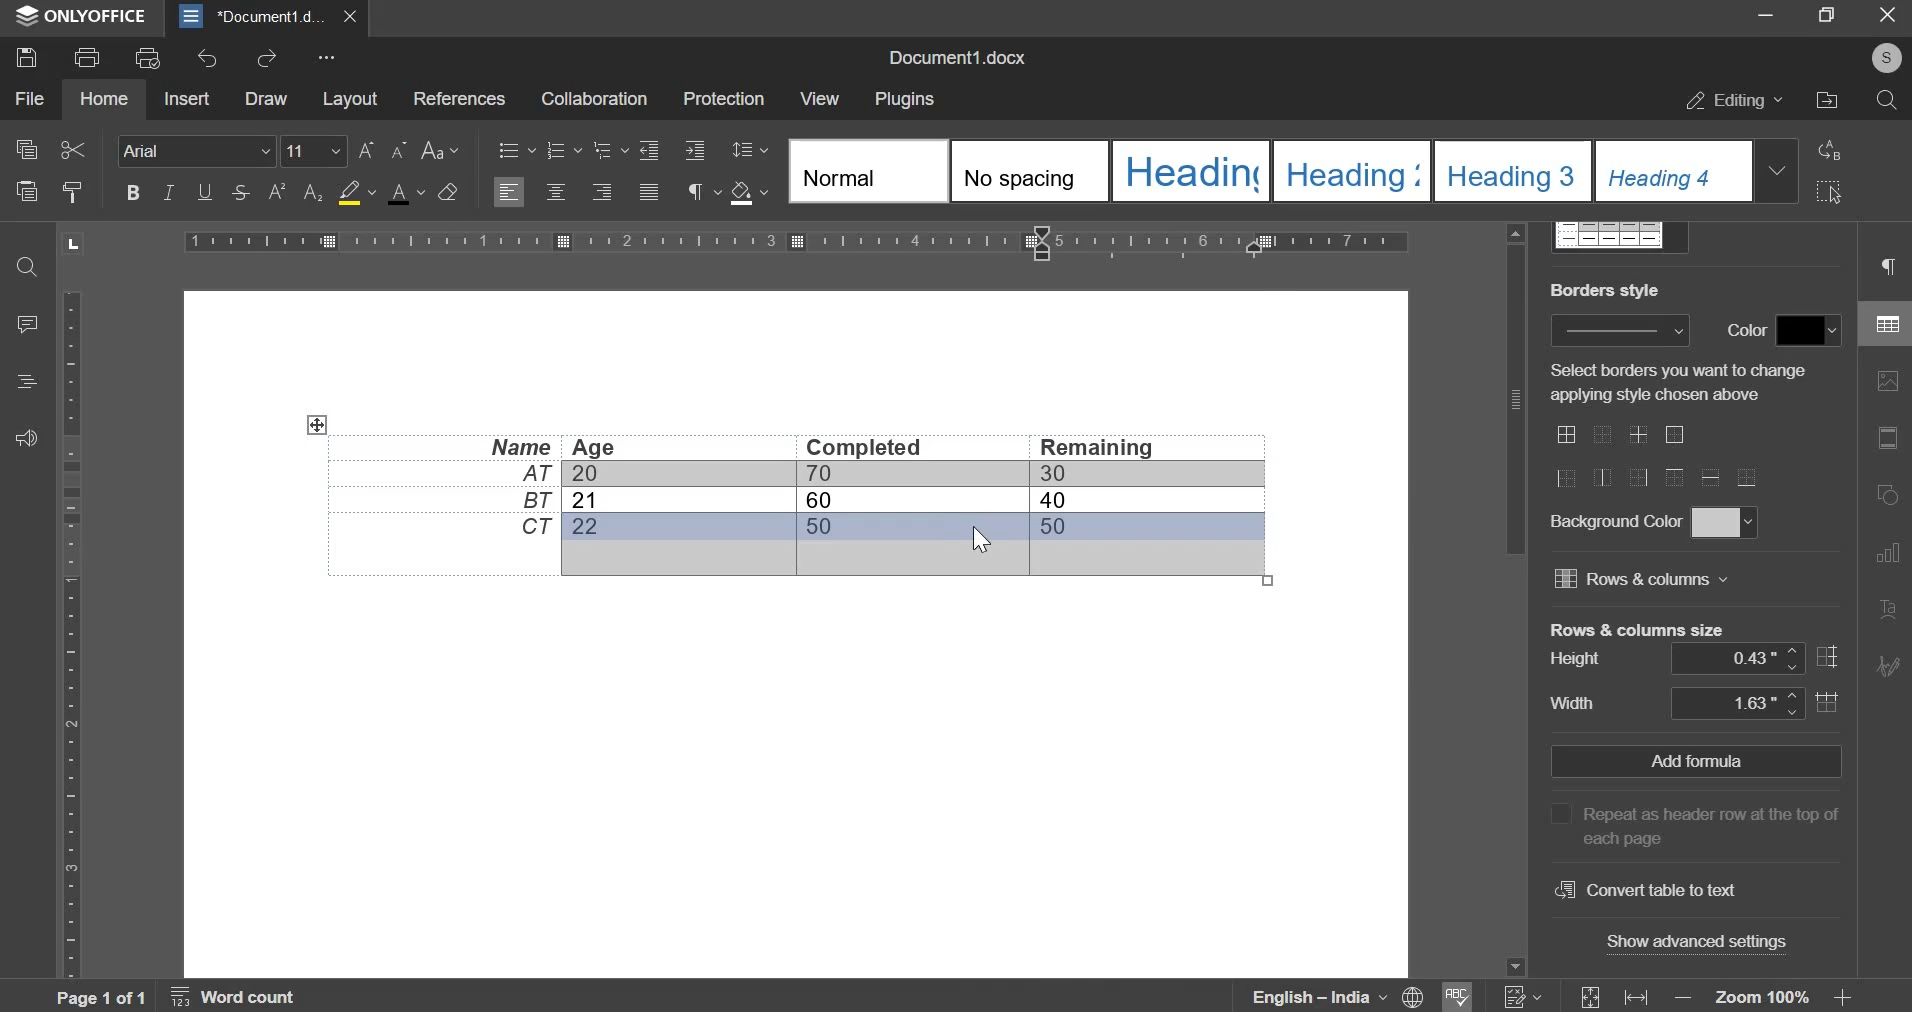  Describe the element at coordinates (28, 438) in the screenshot. I see `feedback` at that location.